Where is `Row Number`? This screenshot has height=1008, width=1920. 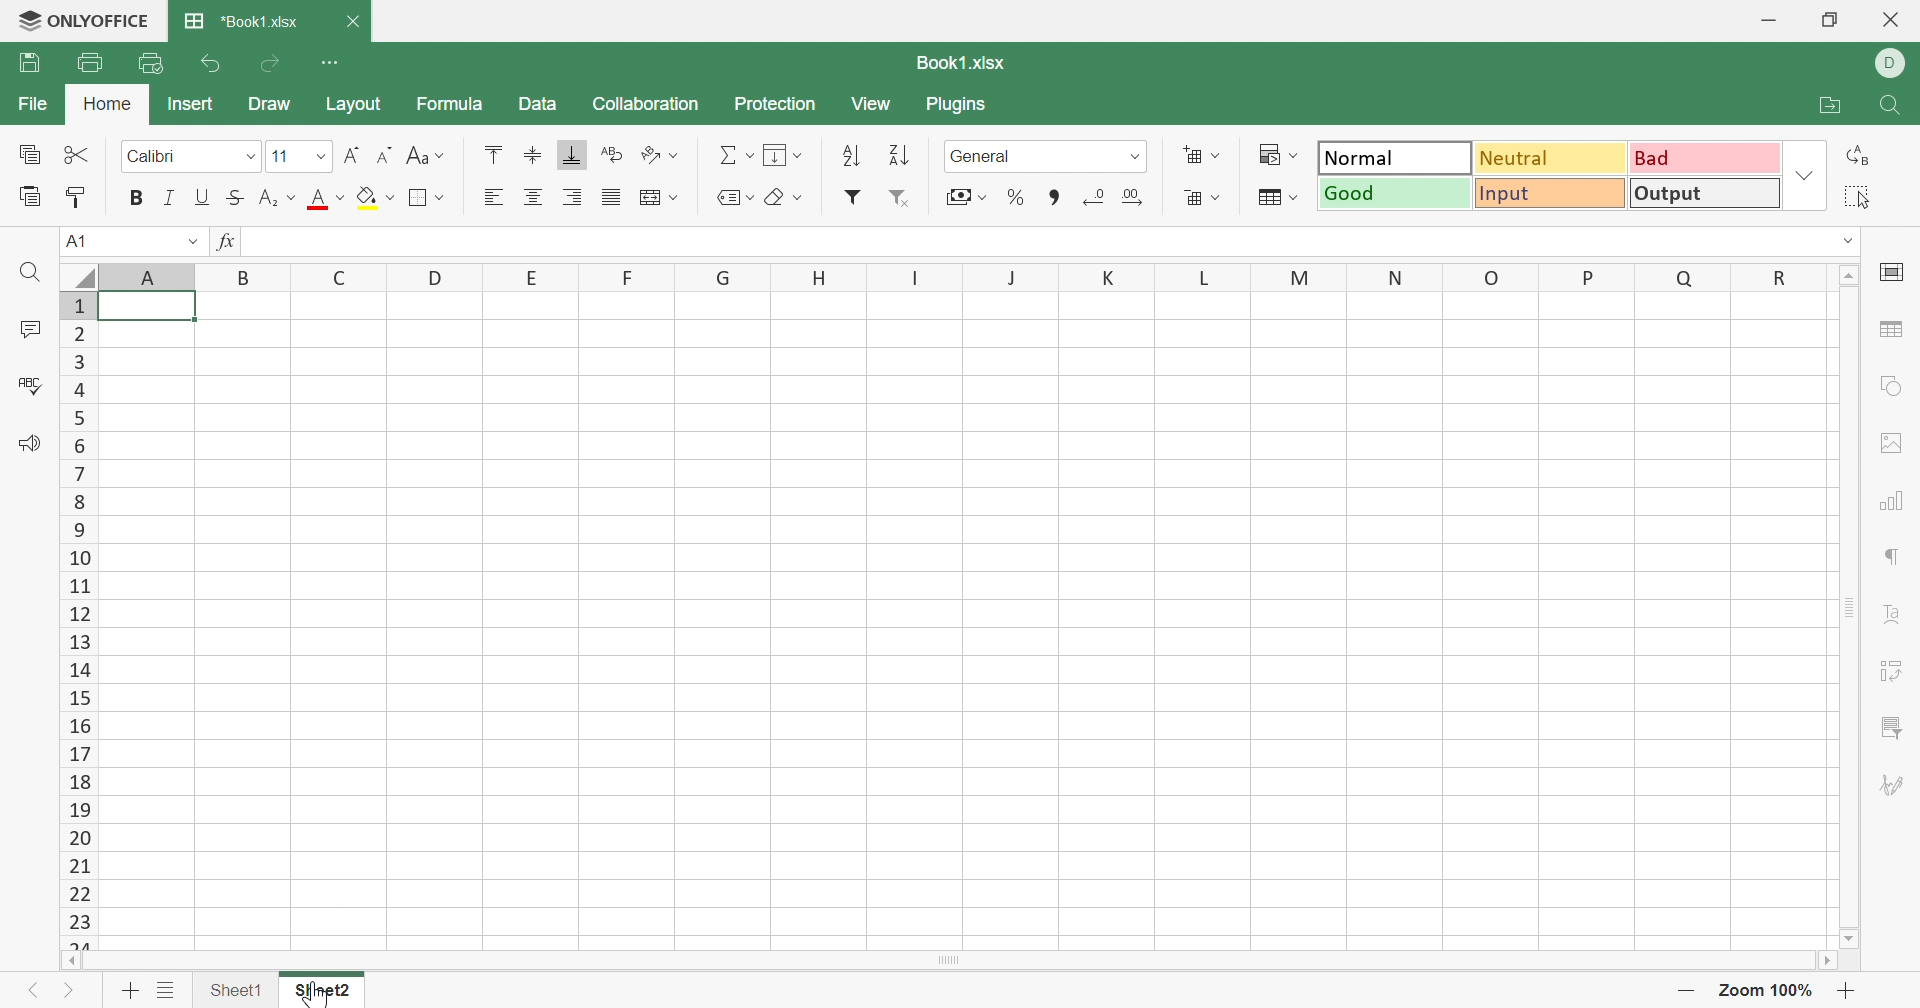 Row Number is located at coordinates (79, 621).